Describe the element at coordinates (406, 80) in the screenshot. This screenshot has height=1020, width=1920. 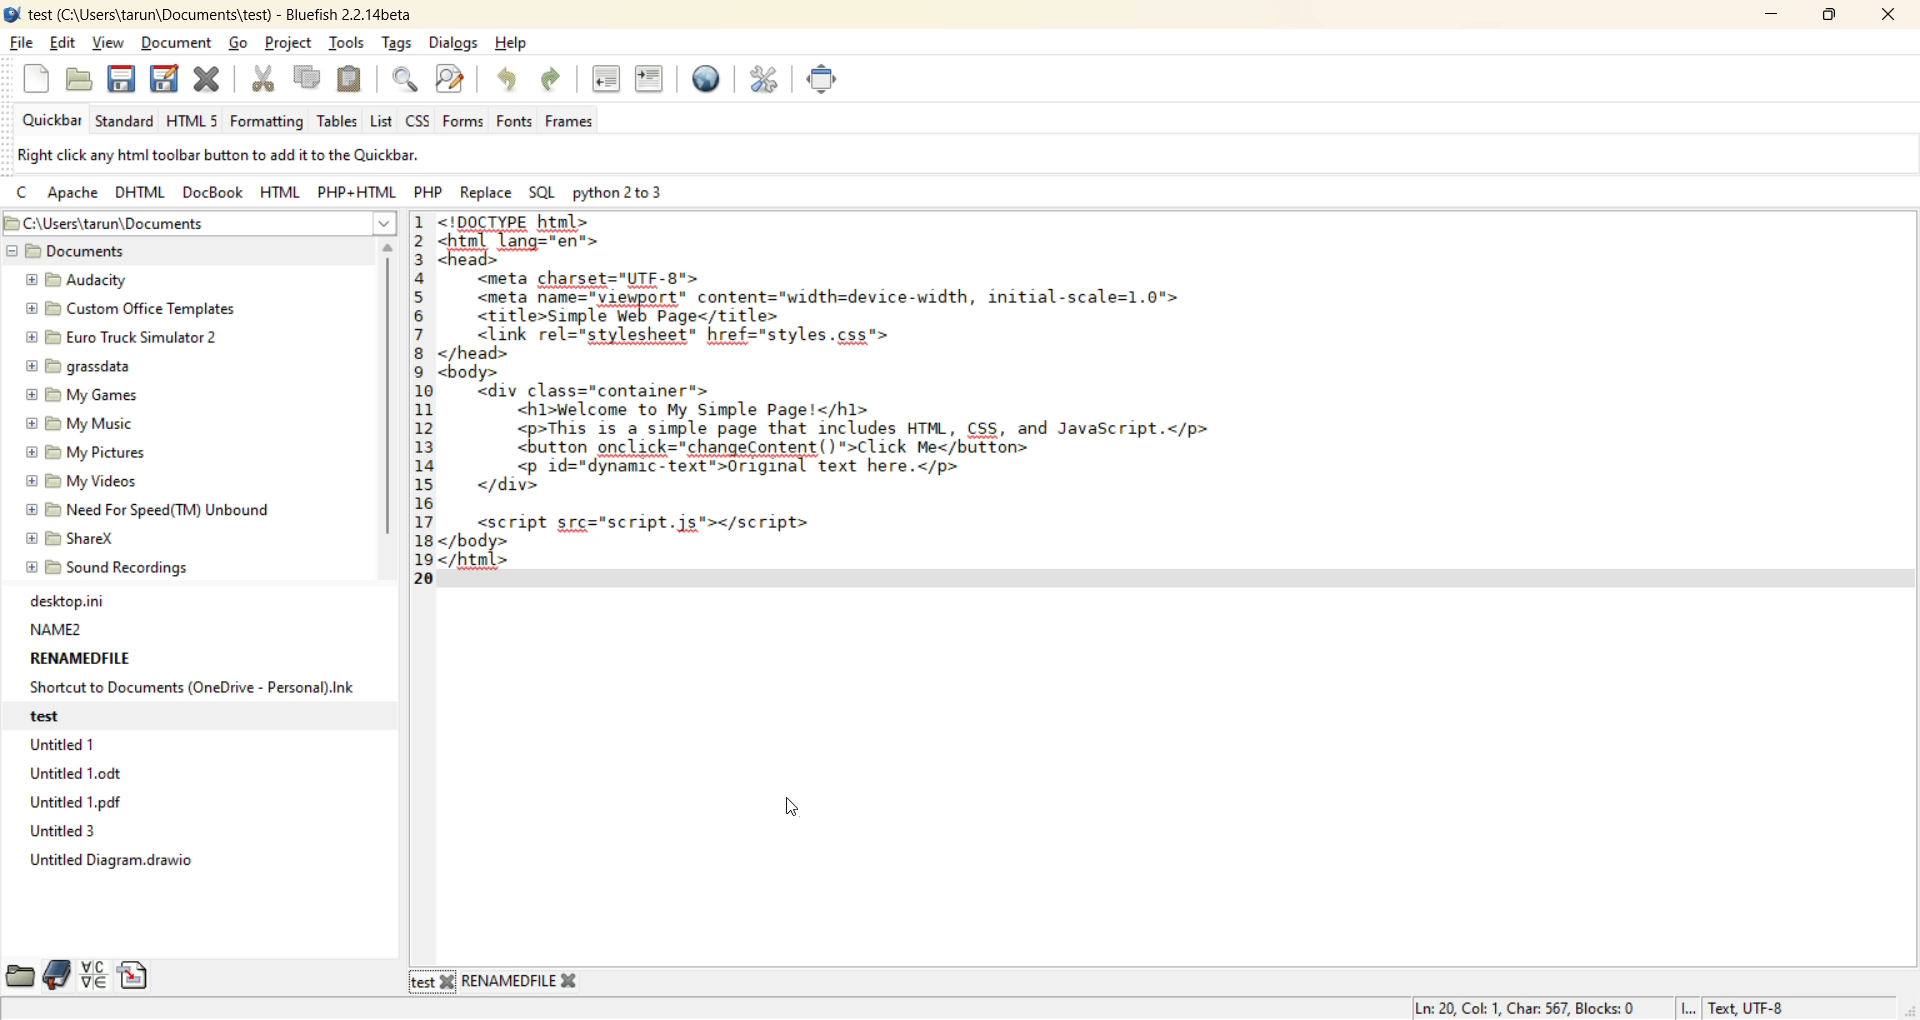
I see `find` at that location.